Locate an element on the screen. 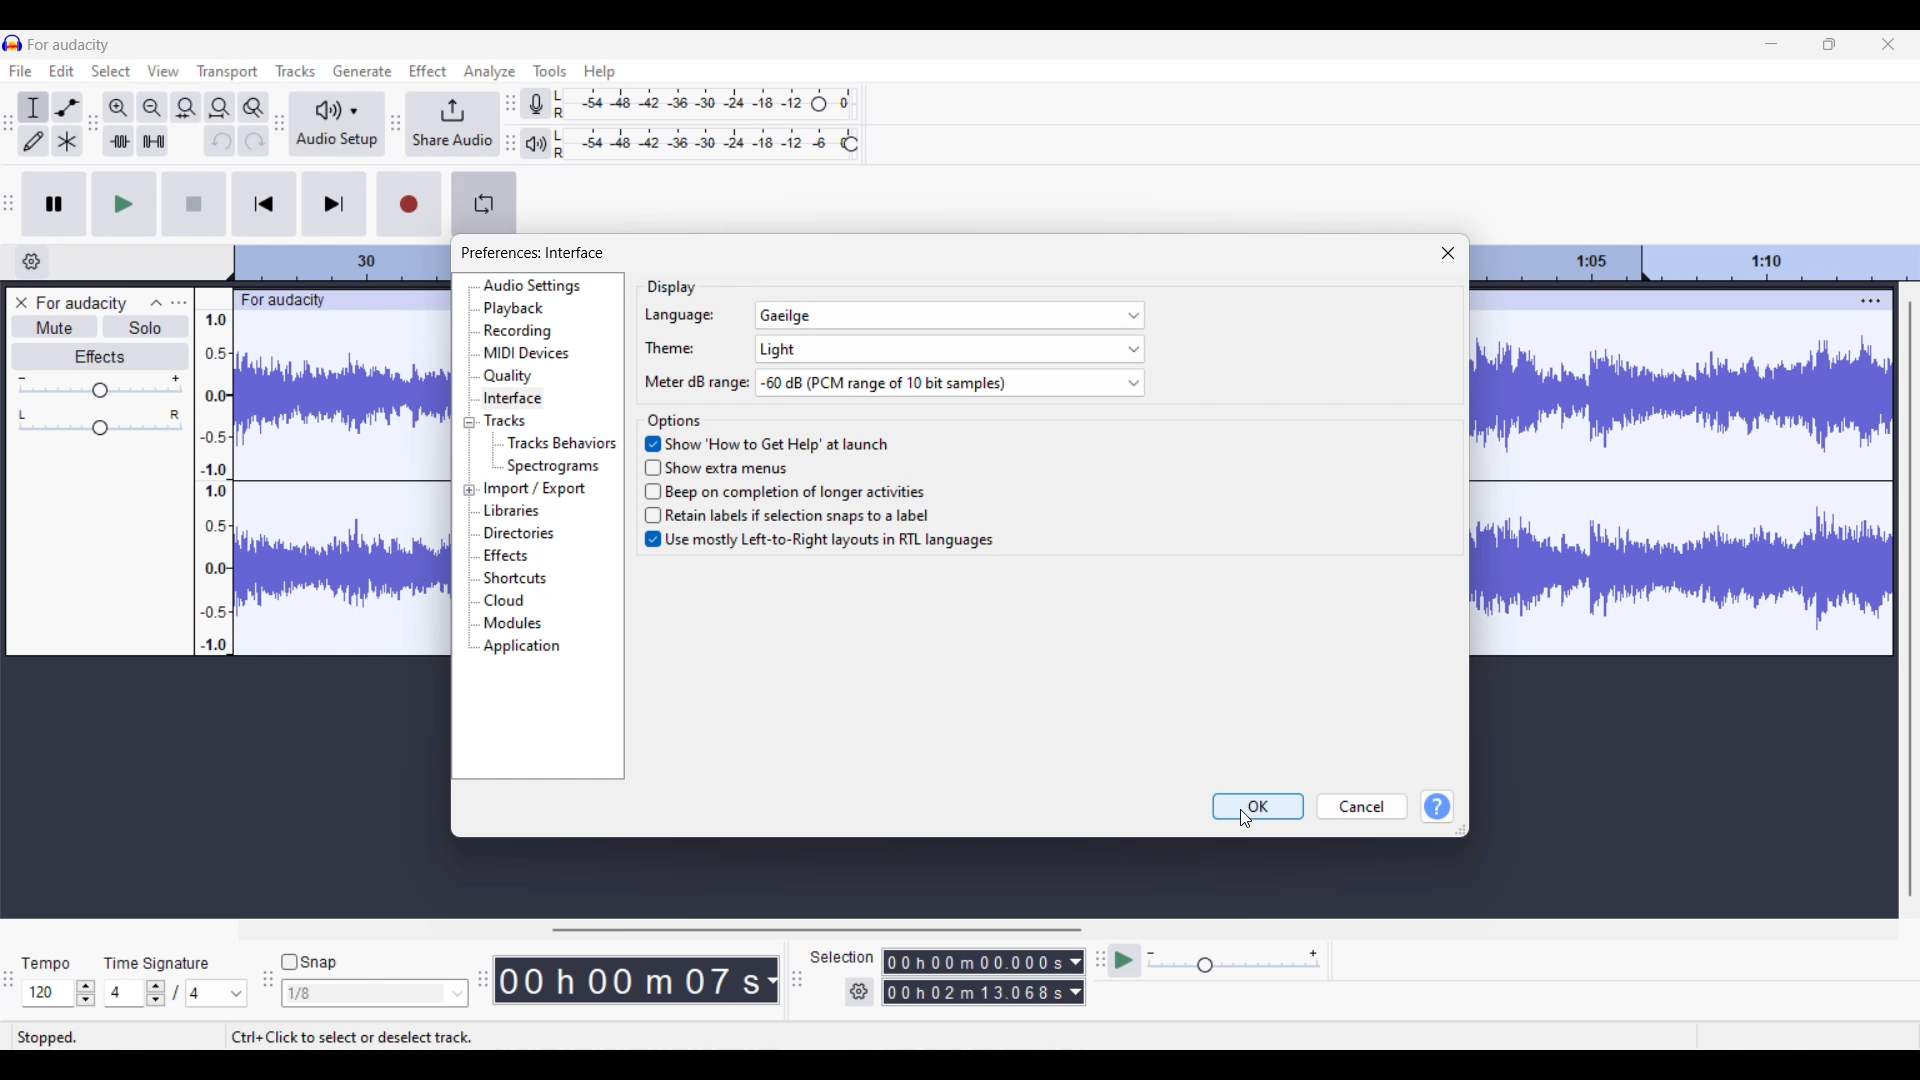 The width and height of the screenshot is (1920, 1080). Recording level is located at coordinates (680, 104).